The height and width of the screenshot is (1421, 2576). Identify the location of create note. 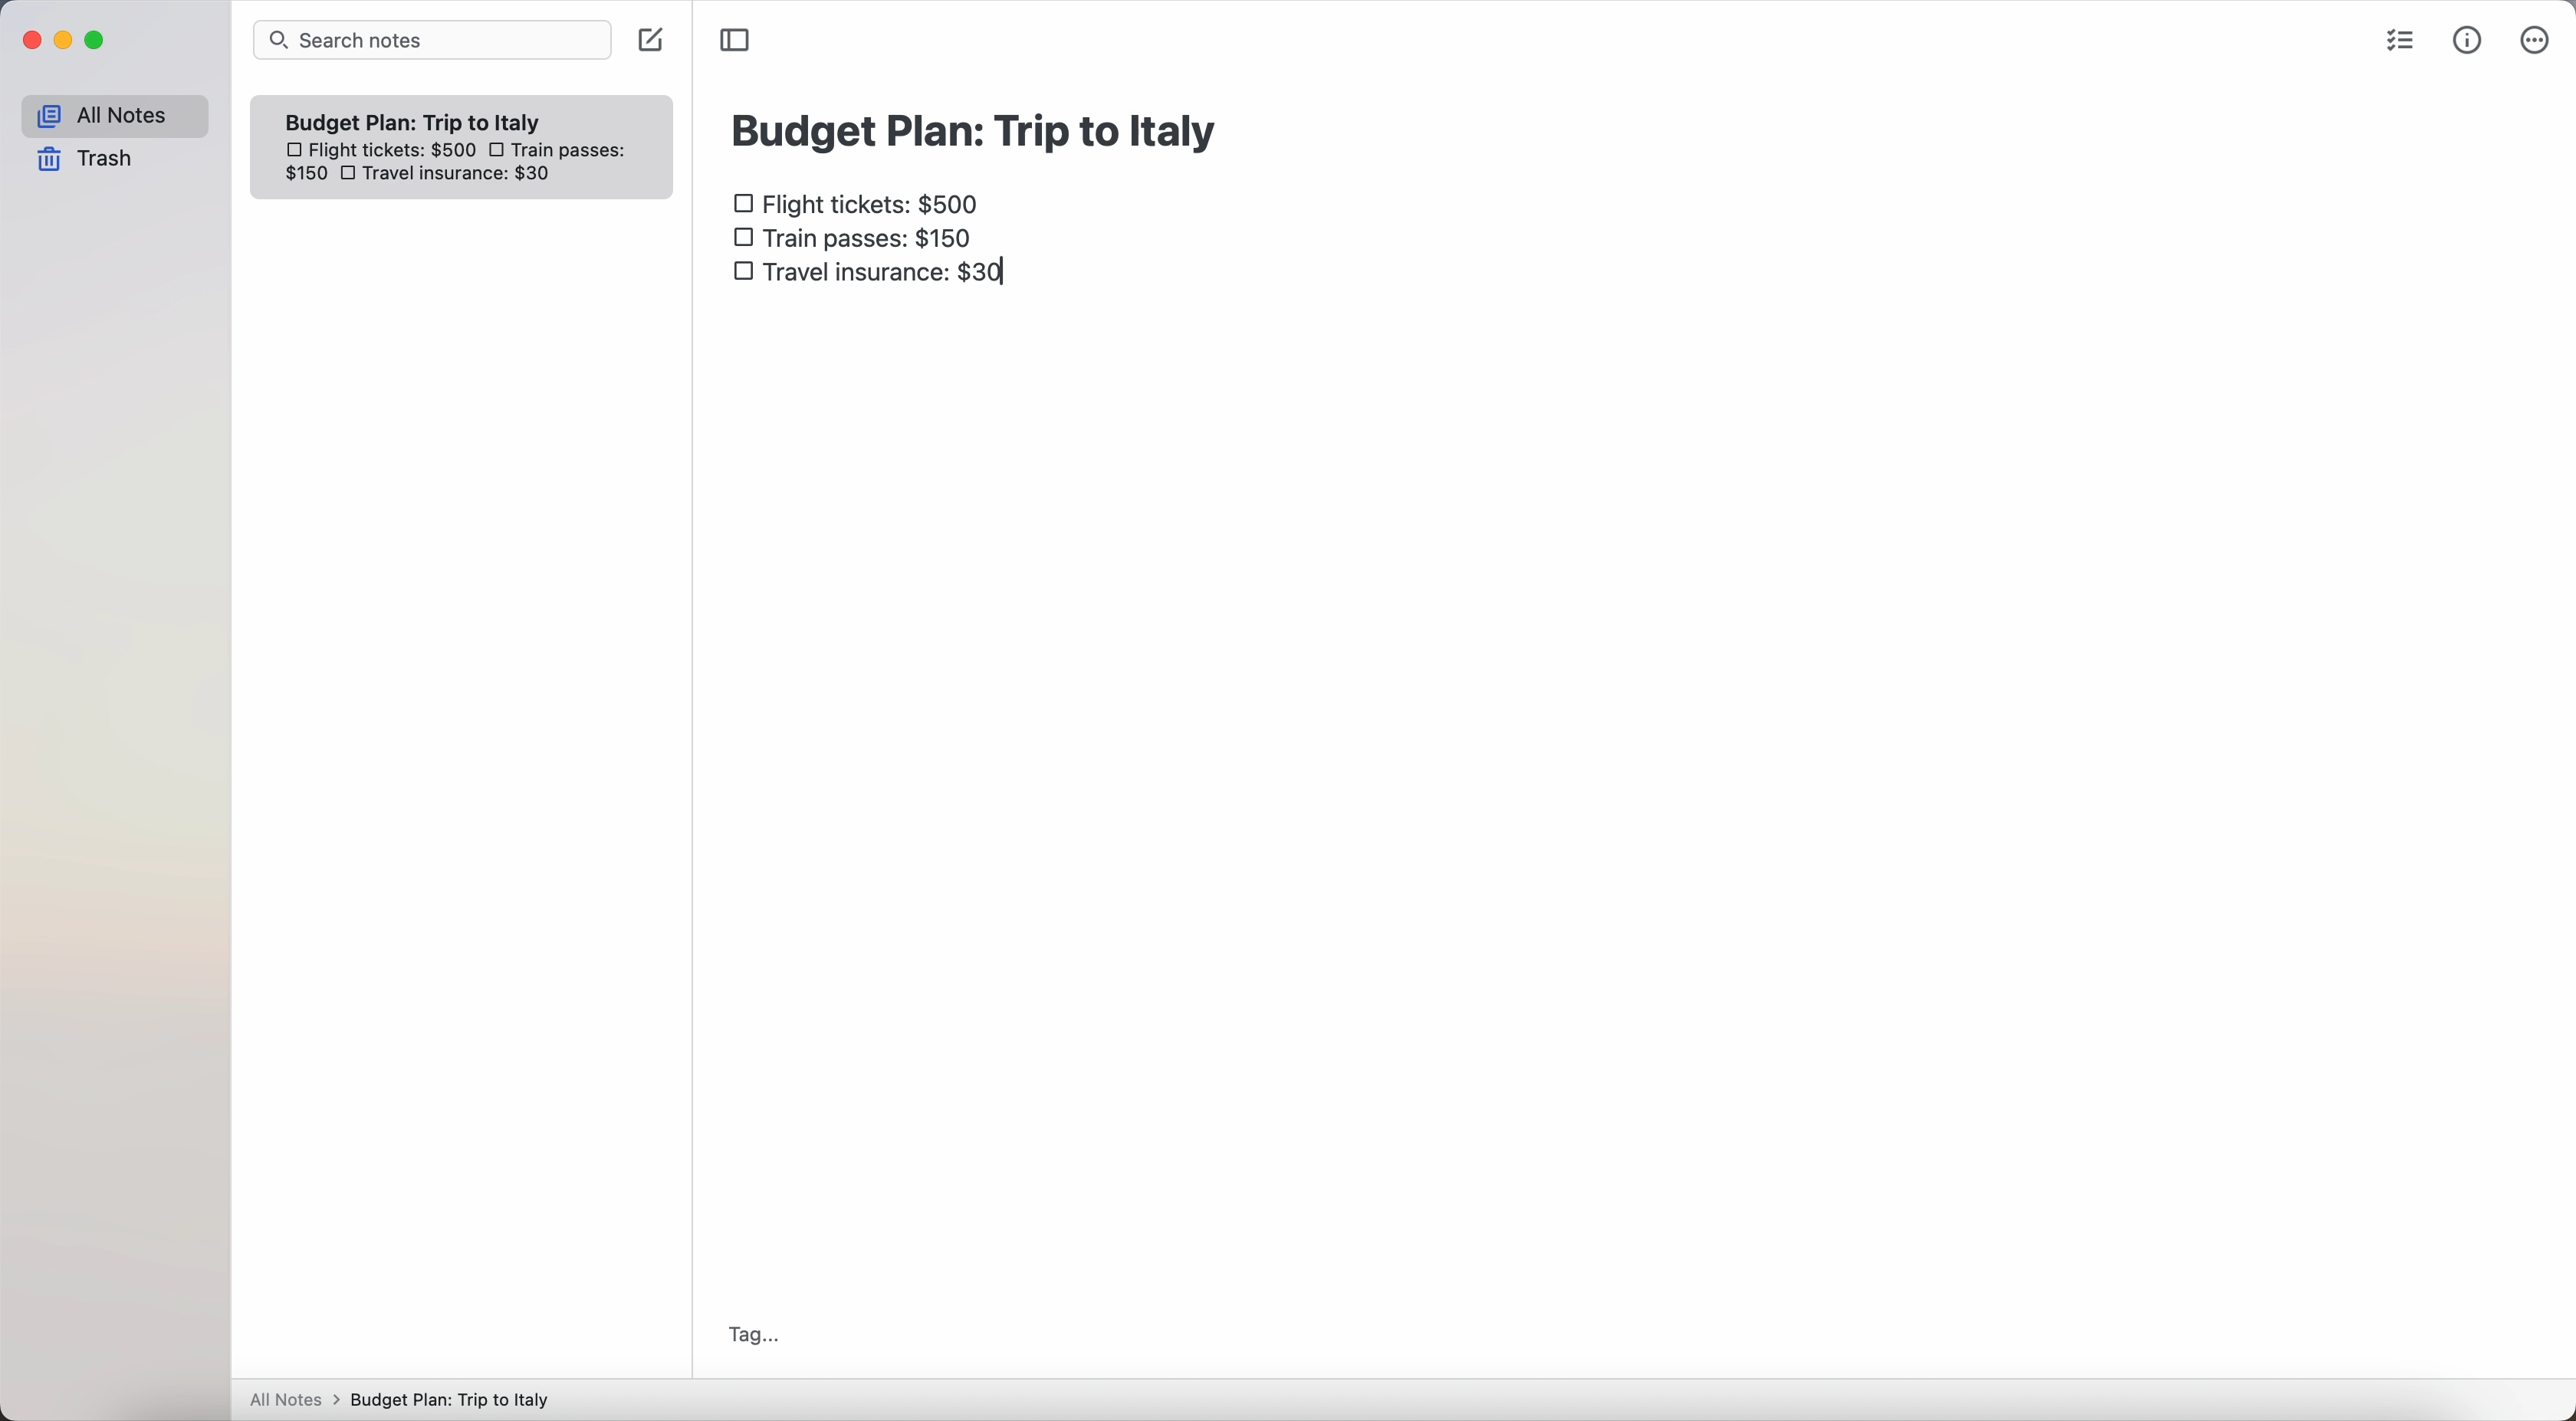
(649, 42).